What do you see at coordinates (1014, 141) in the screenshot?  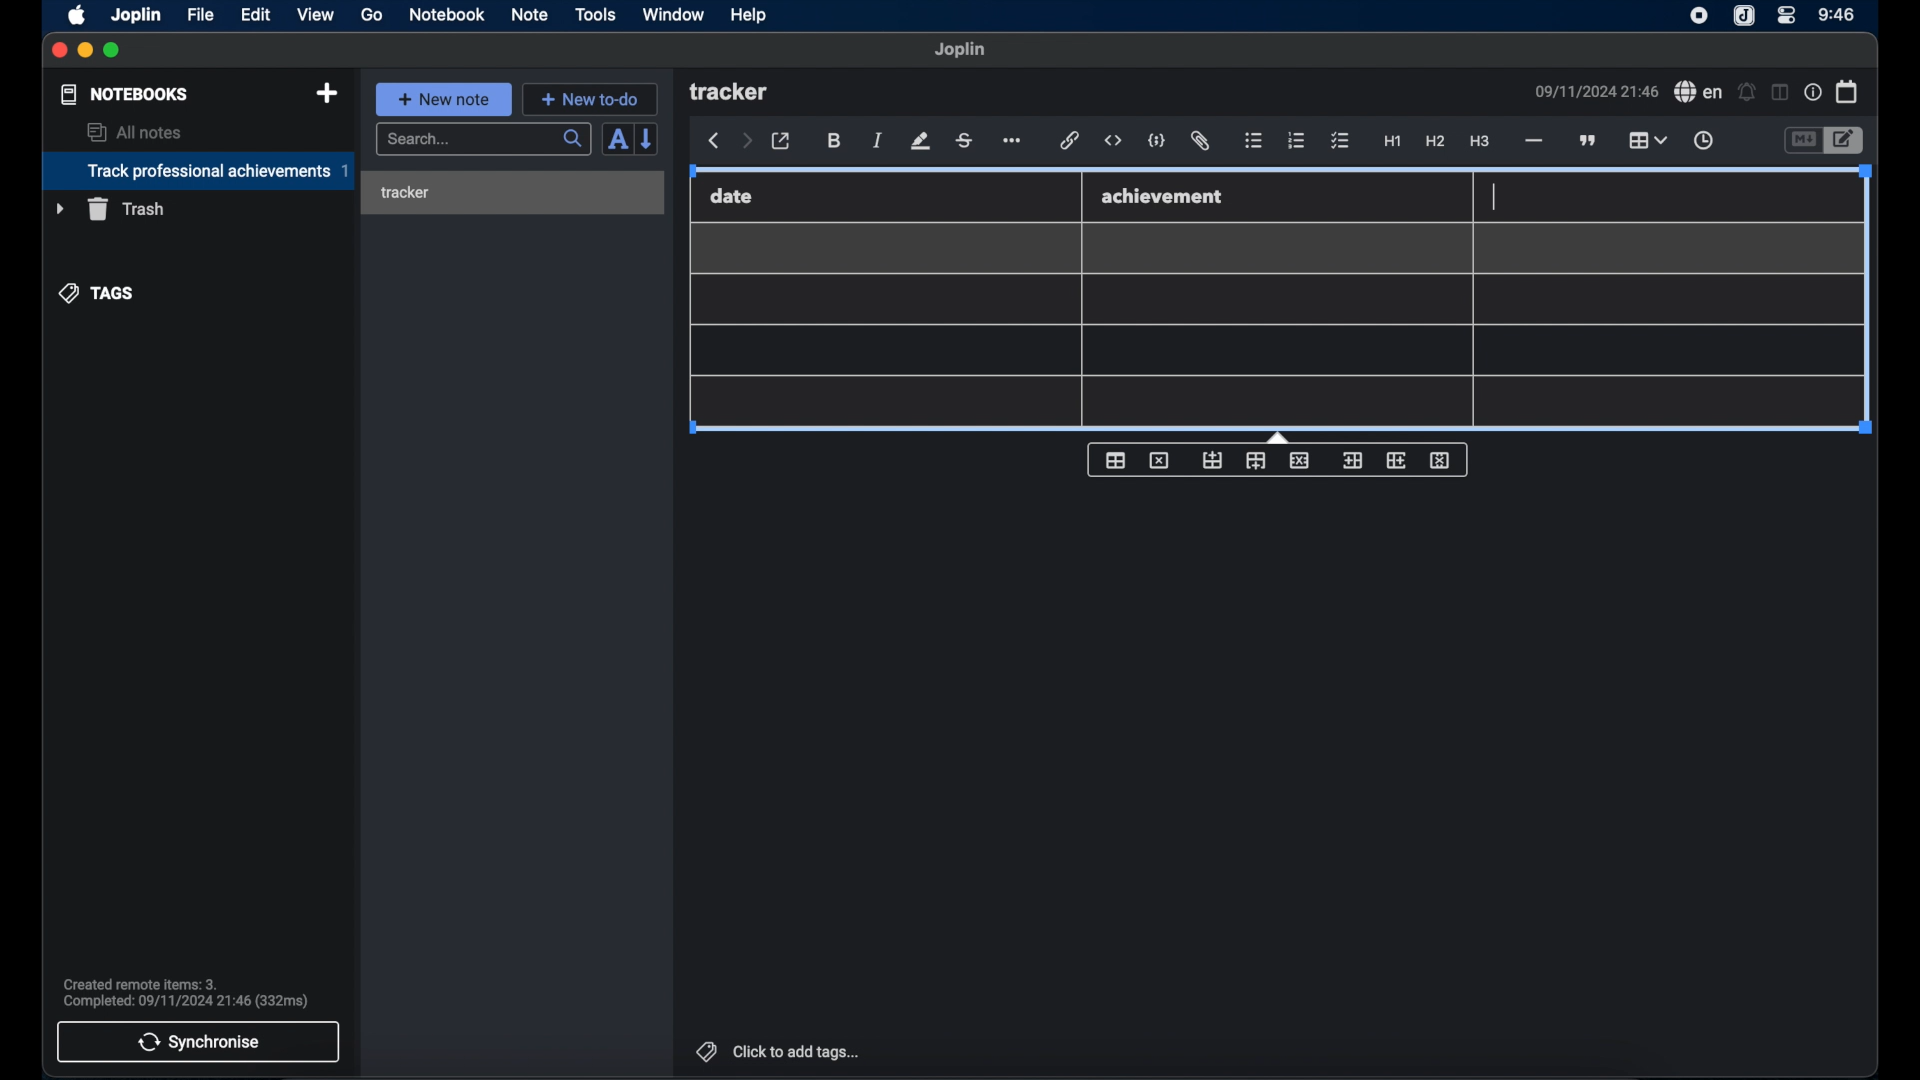 I see `more options` at bounding box center [1014, 141].